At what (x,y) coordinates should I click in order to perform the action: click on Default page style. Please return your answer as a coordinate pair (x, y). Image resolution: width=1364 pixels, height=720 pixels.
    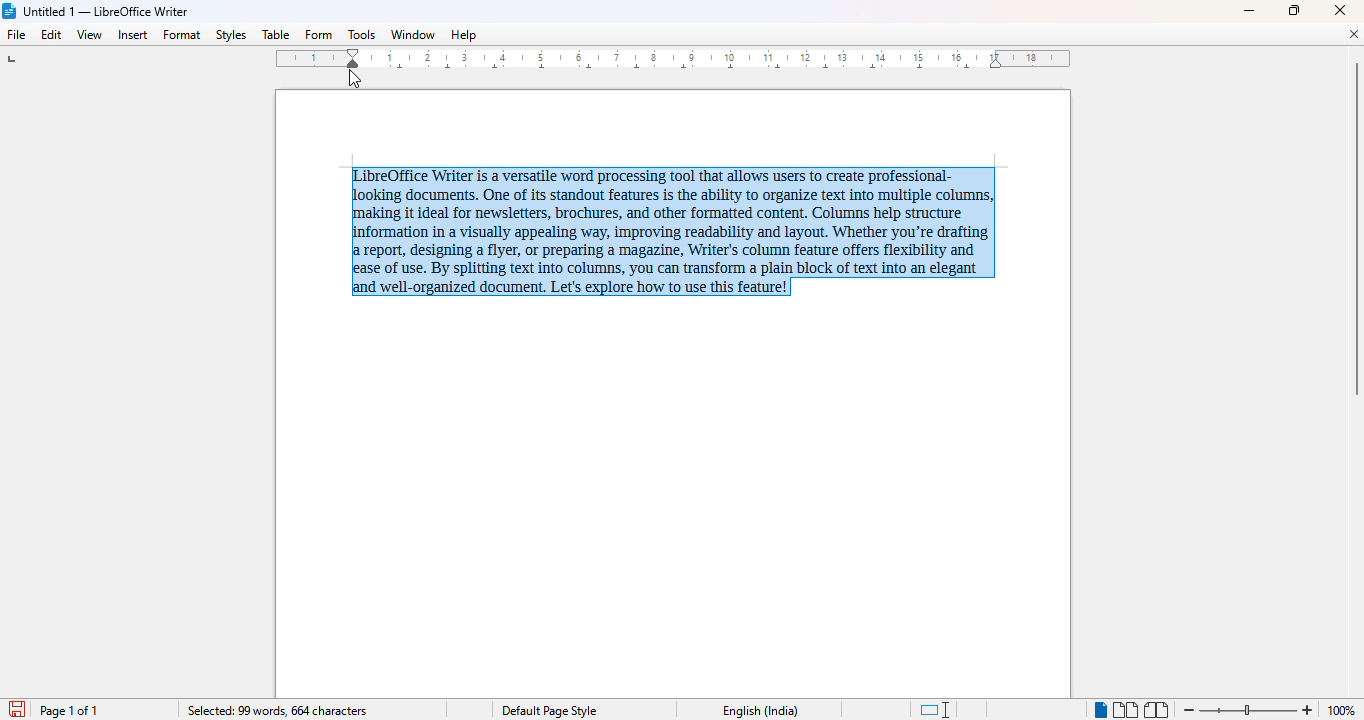
    Looking at the image, I should click on (553, 710).